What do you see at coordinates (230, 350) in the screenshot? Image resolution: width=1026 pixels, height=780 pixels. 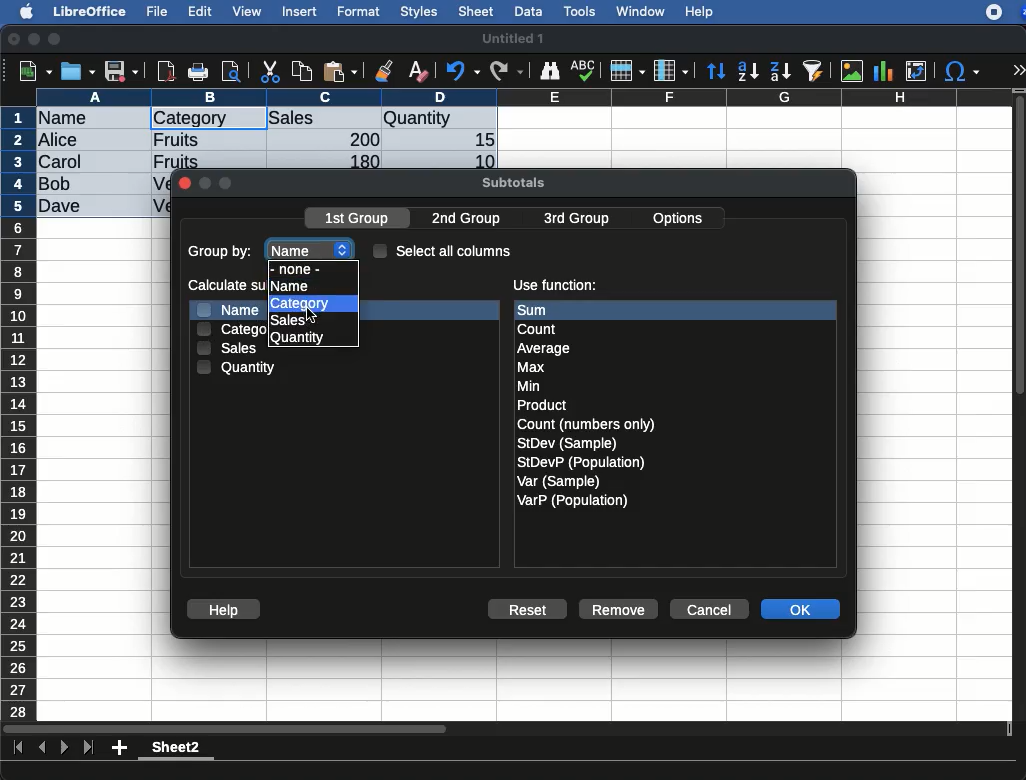 I see `sales` at bounding box center [230, 350].